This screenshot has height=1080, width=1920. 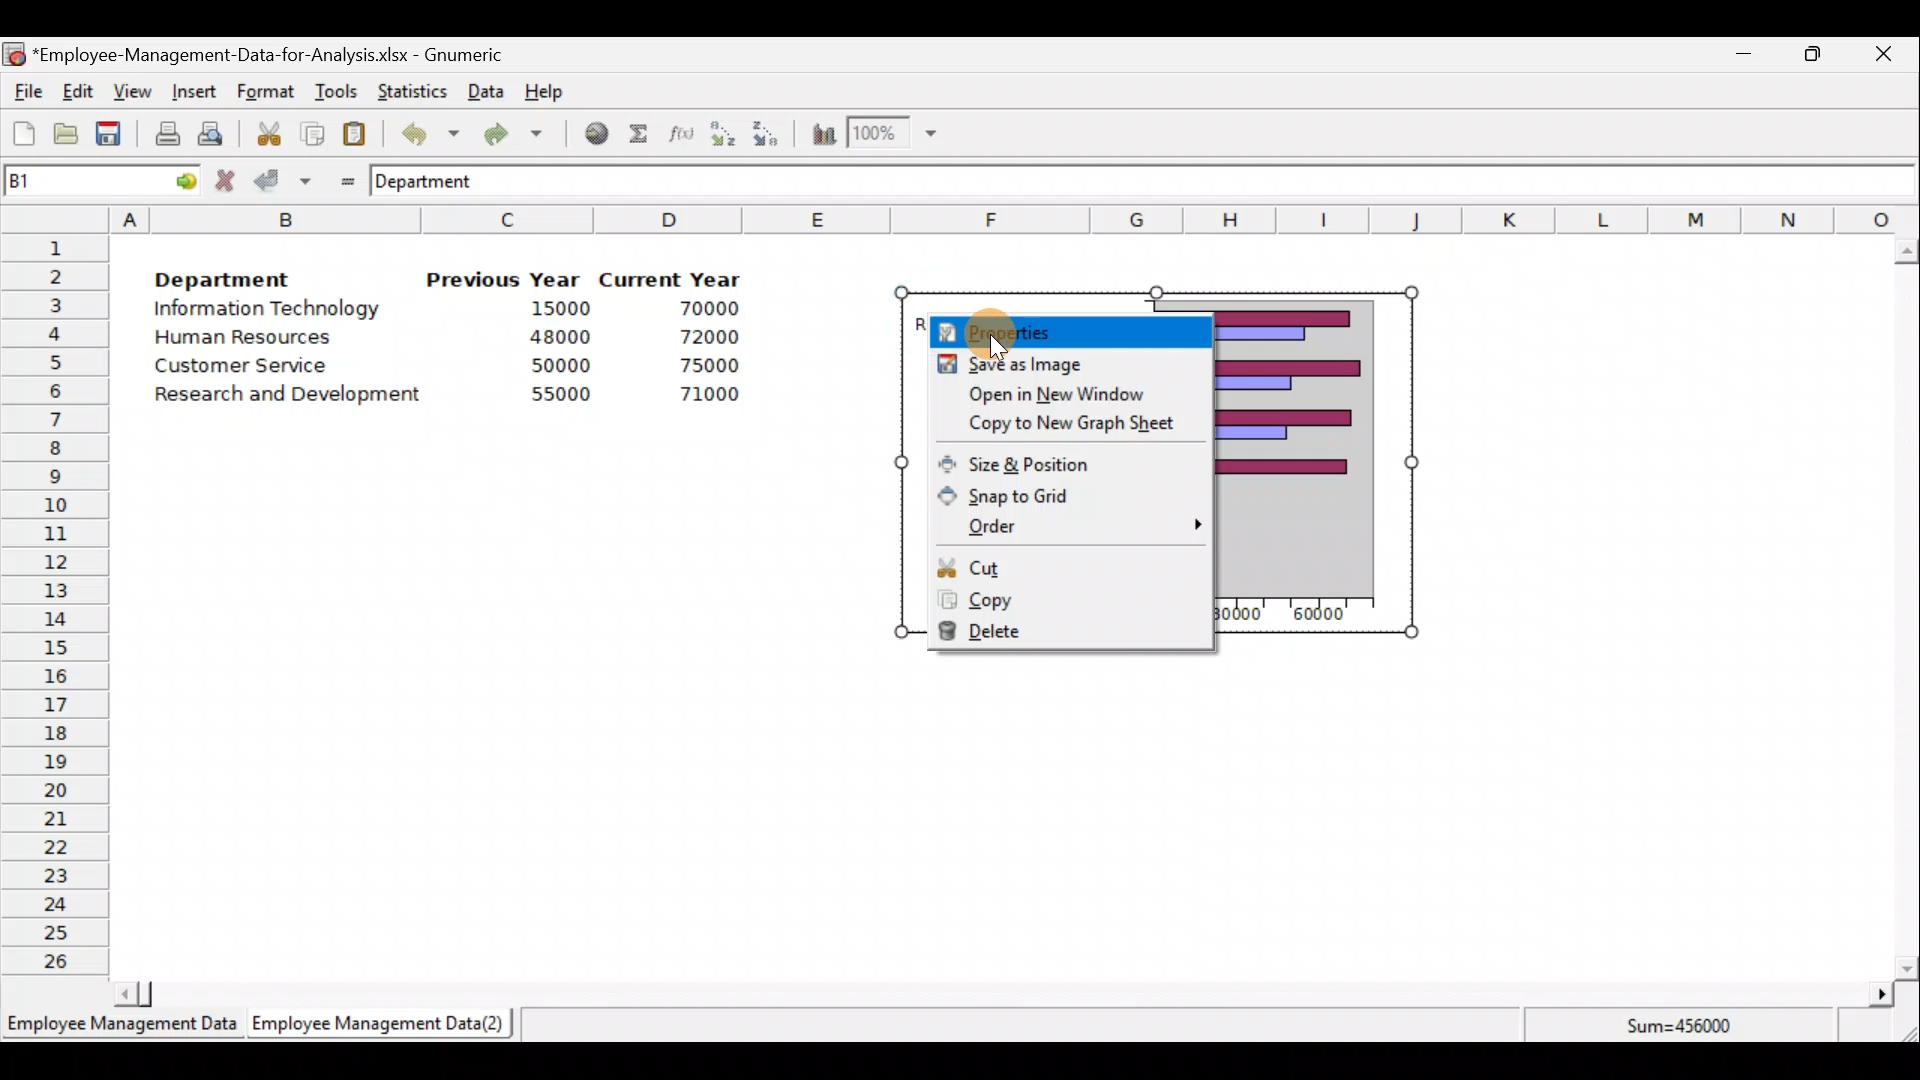 What do you see at coordinates (698, 337) in the screenshot?
I see `72000` at bounding box center [698, 337].